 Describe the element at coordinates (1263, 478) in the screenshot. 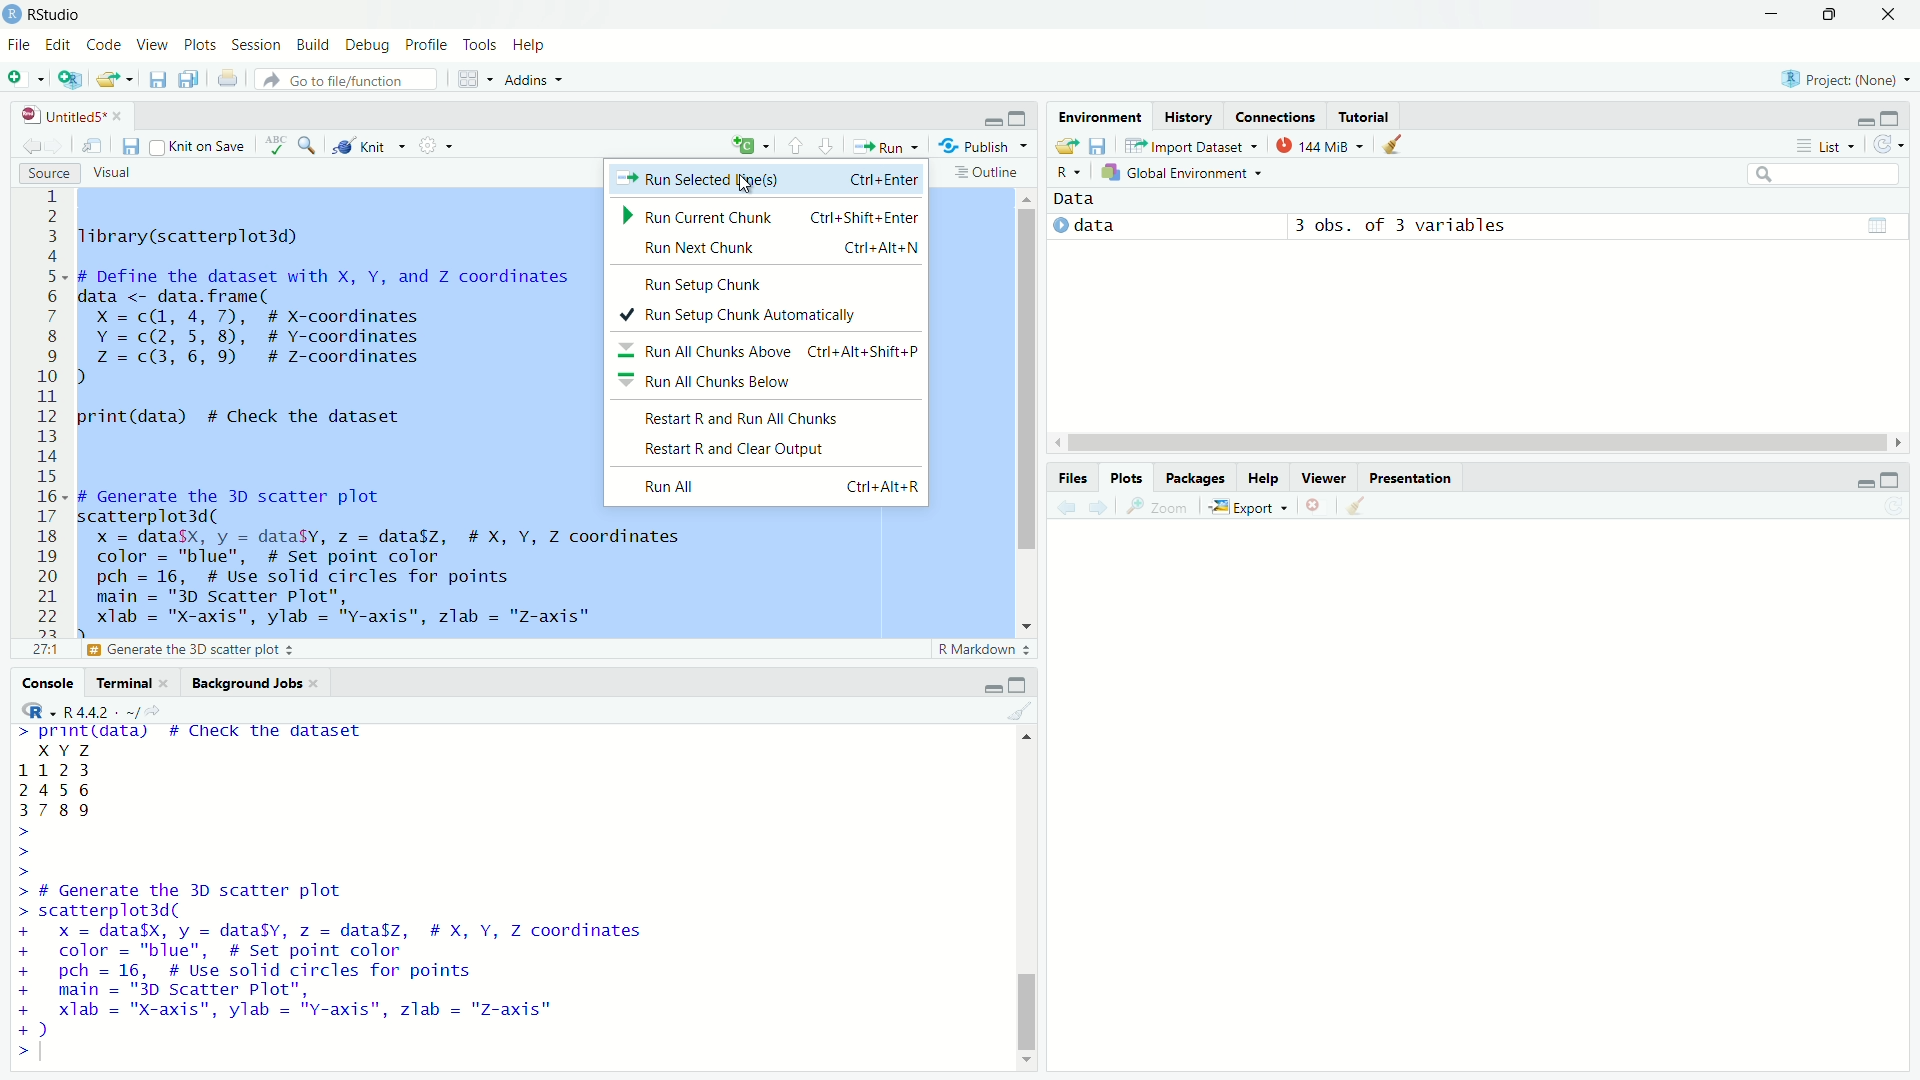

I see `help` at that location.